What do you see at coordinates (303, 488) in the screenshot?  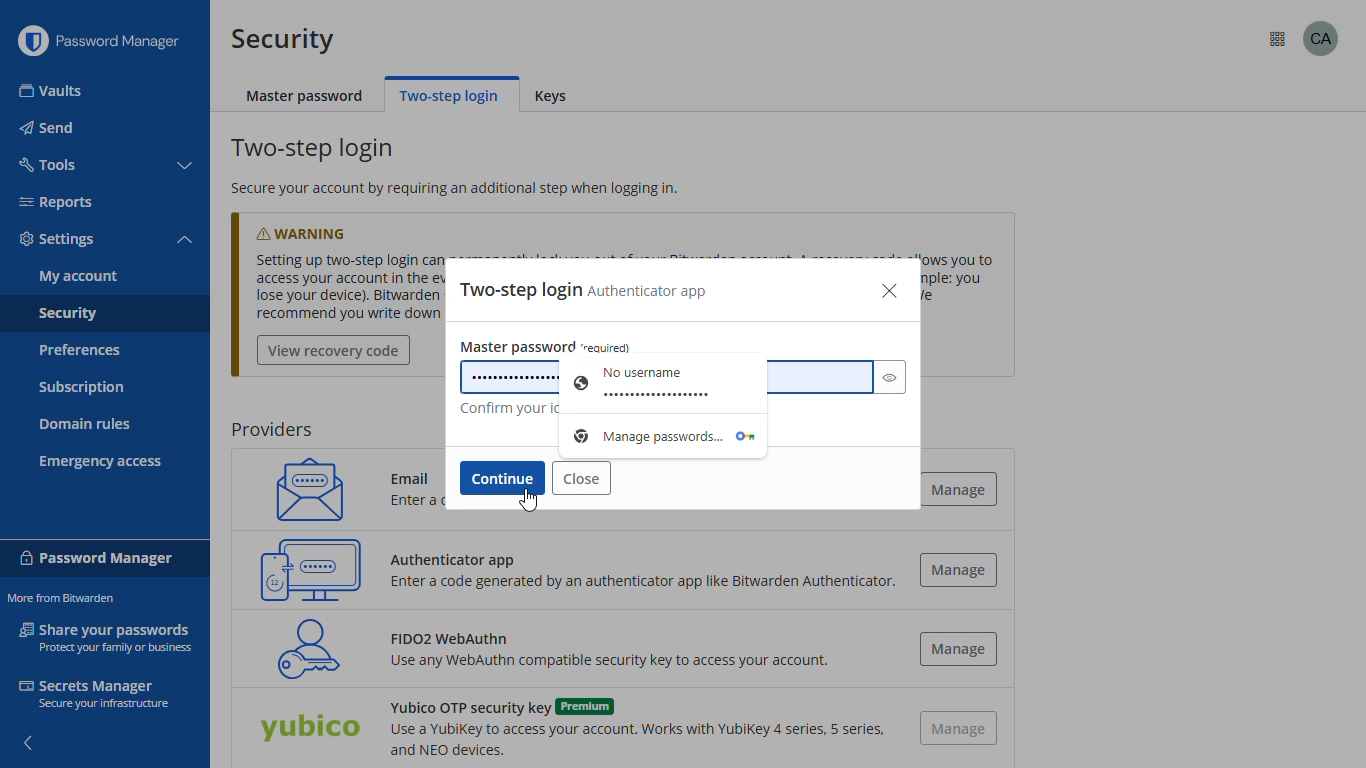 I see `email` at bounding box center [303, 488].